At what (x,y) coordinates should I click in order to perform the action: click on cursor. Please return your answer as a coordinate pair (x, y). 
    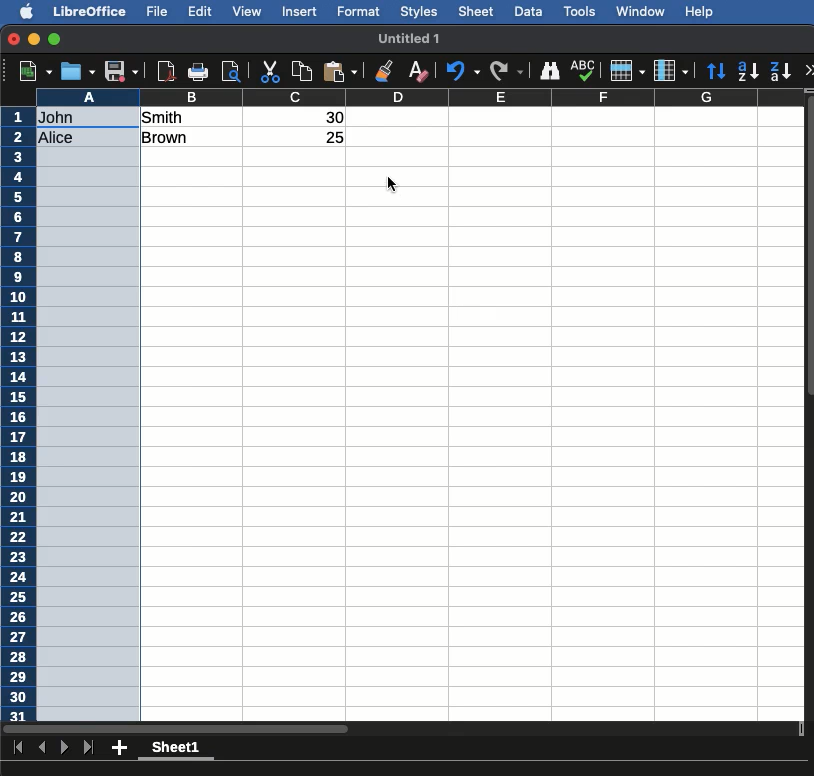
    Looking at the image, I should click on (393, 187).